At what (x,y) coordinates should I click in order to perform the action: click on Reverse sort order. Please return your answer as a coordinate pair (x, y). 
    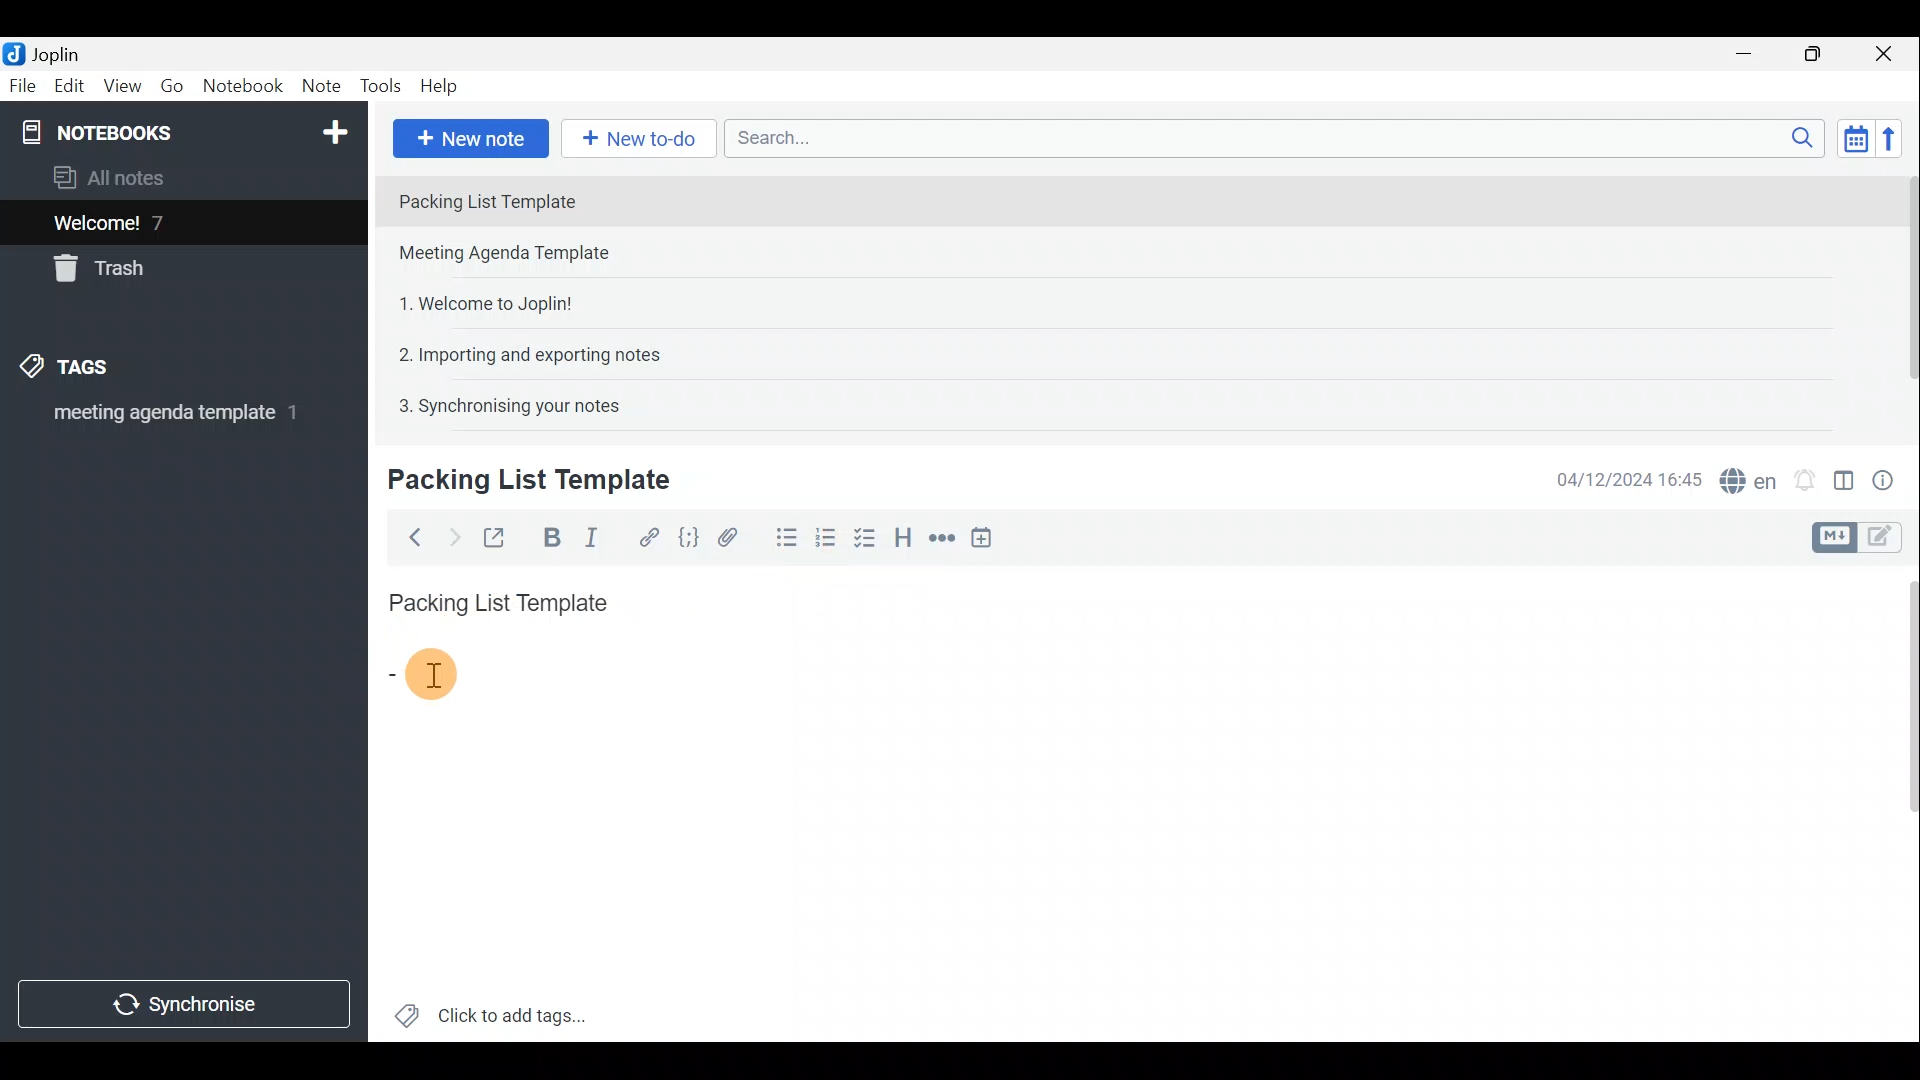
    Looking at the image, I should click on (1896, 137).